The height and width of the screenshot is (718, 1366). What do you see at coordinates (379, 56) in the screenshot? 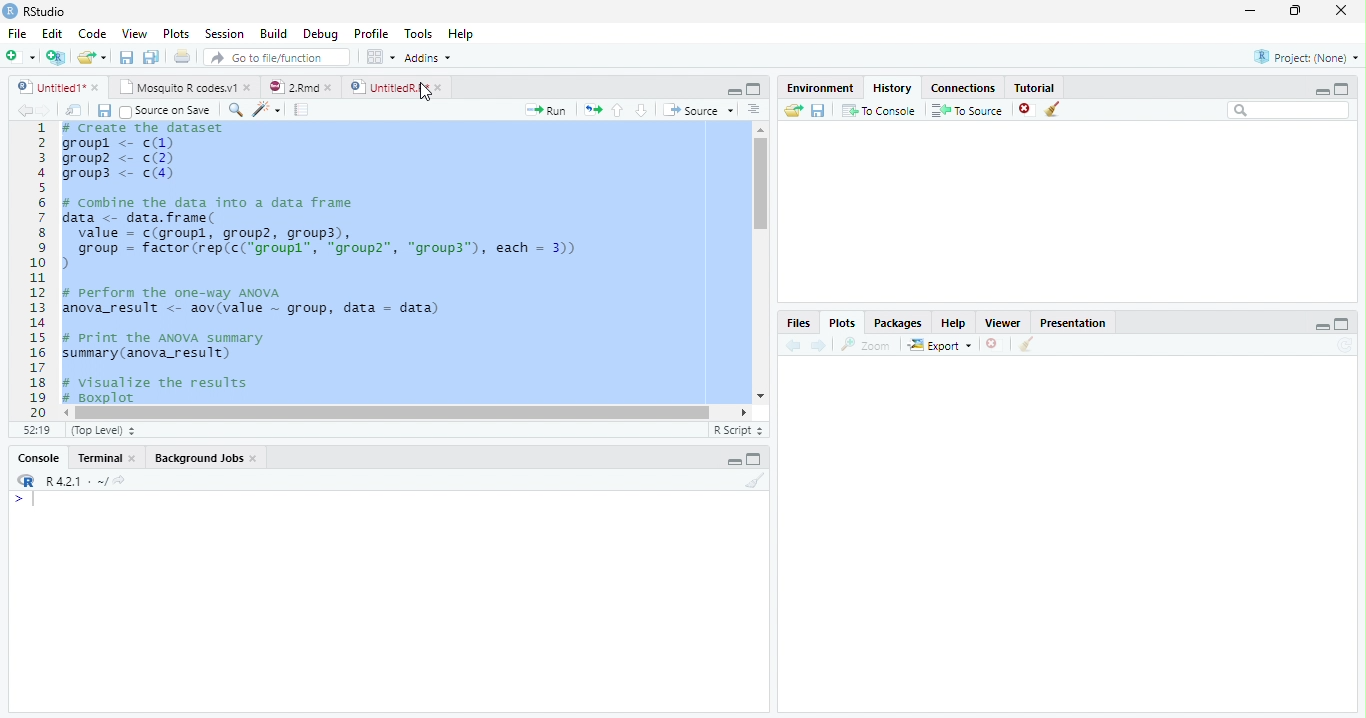
I see `Workspace pane` at bounding box center [379, 56].